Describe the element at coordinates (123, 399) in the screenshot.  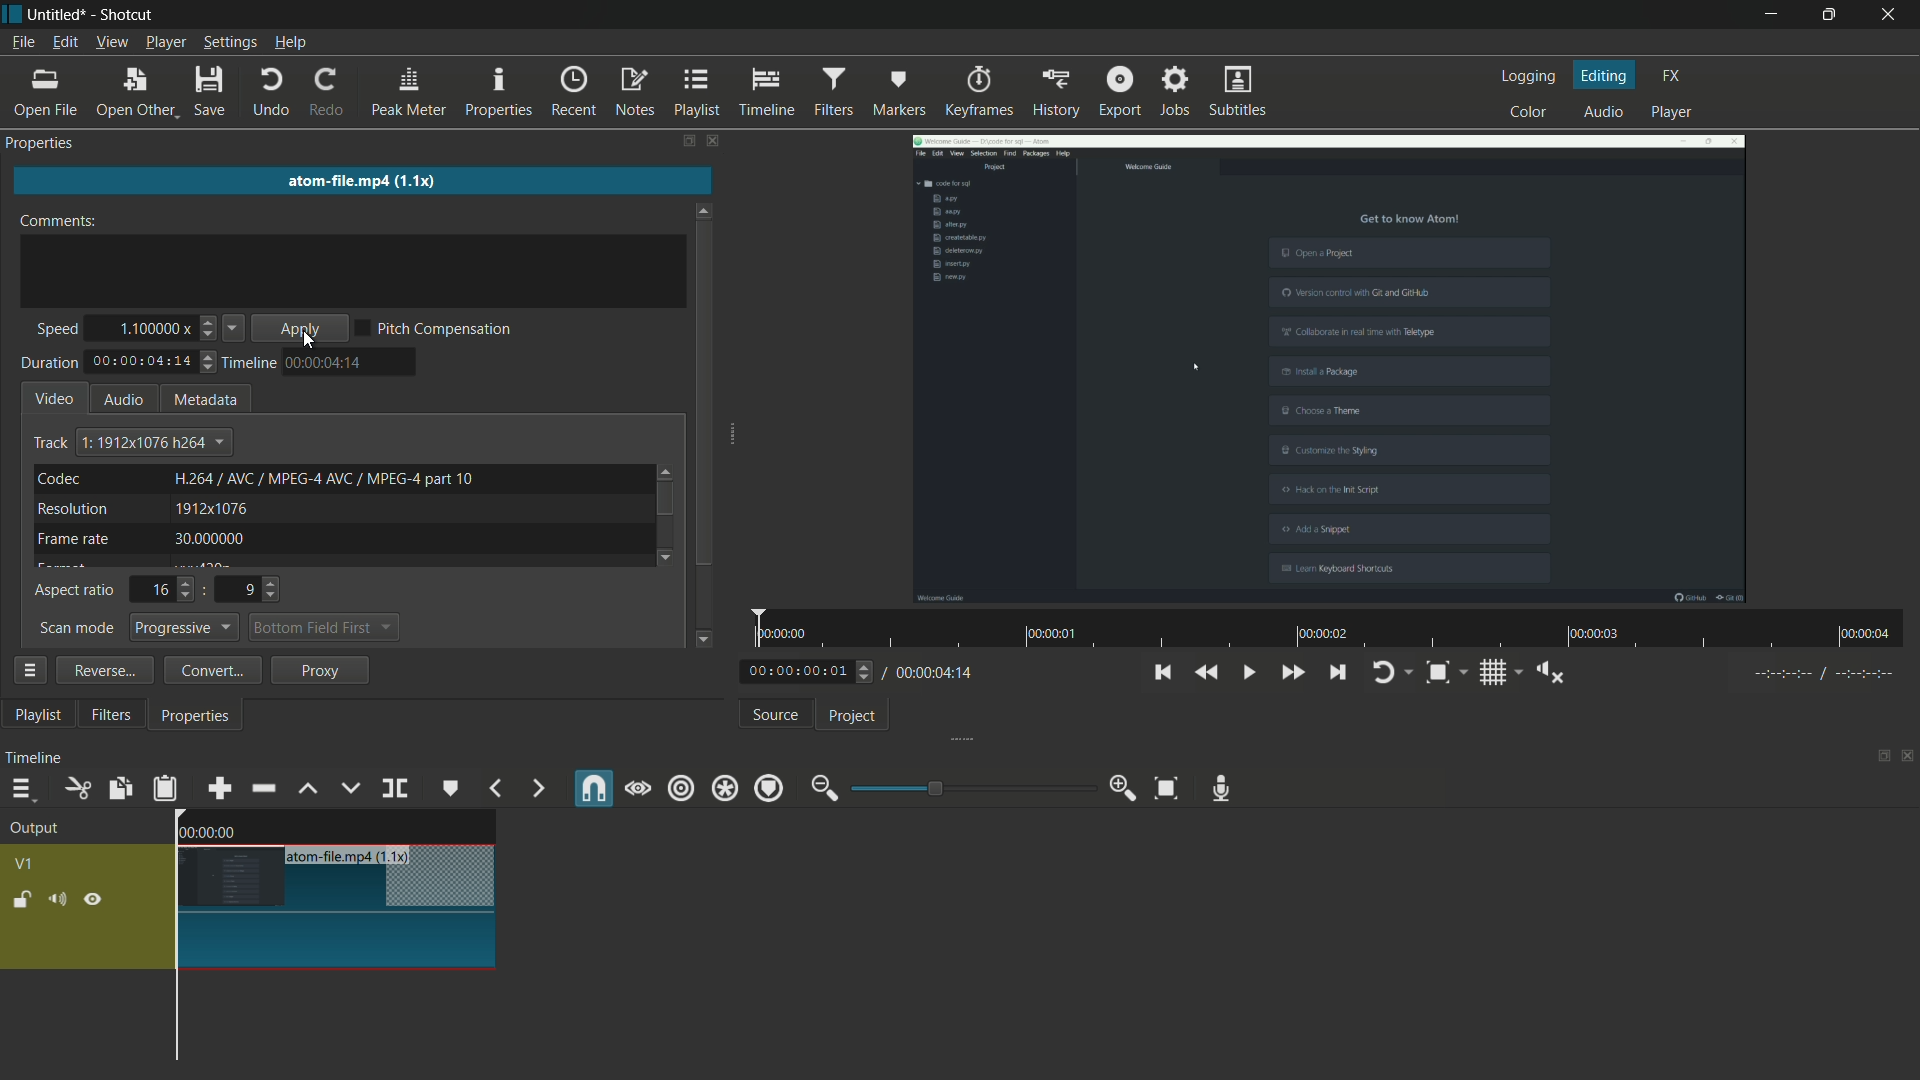
I see `audio` at that location.